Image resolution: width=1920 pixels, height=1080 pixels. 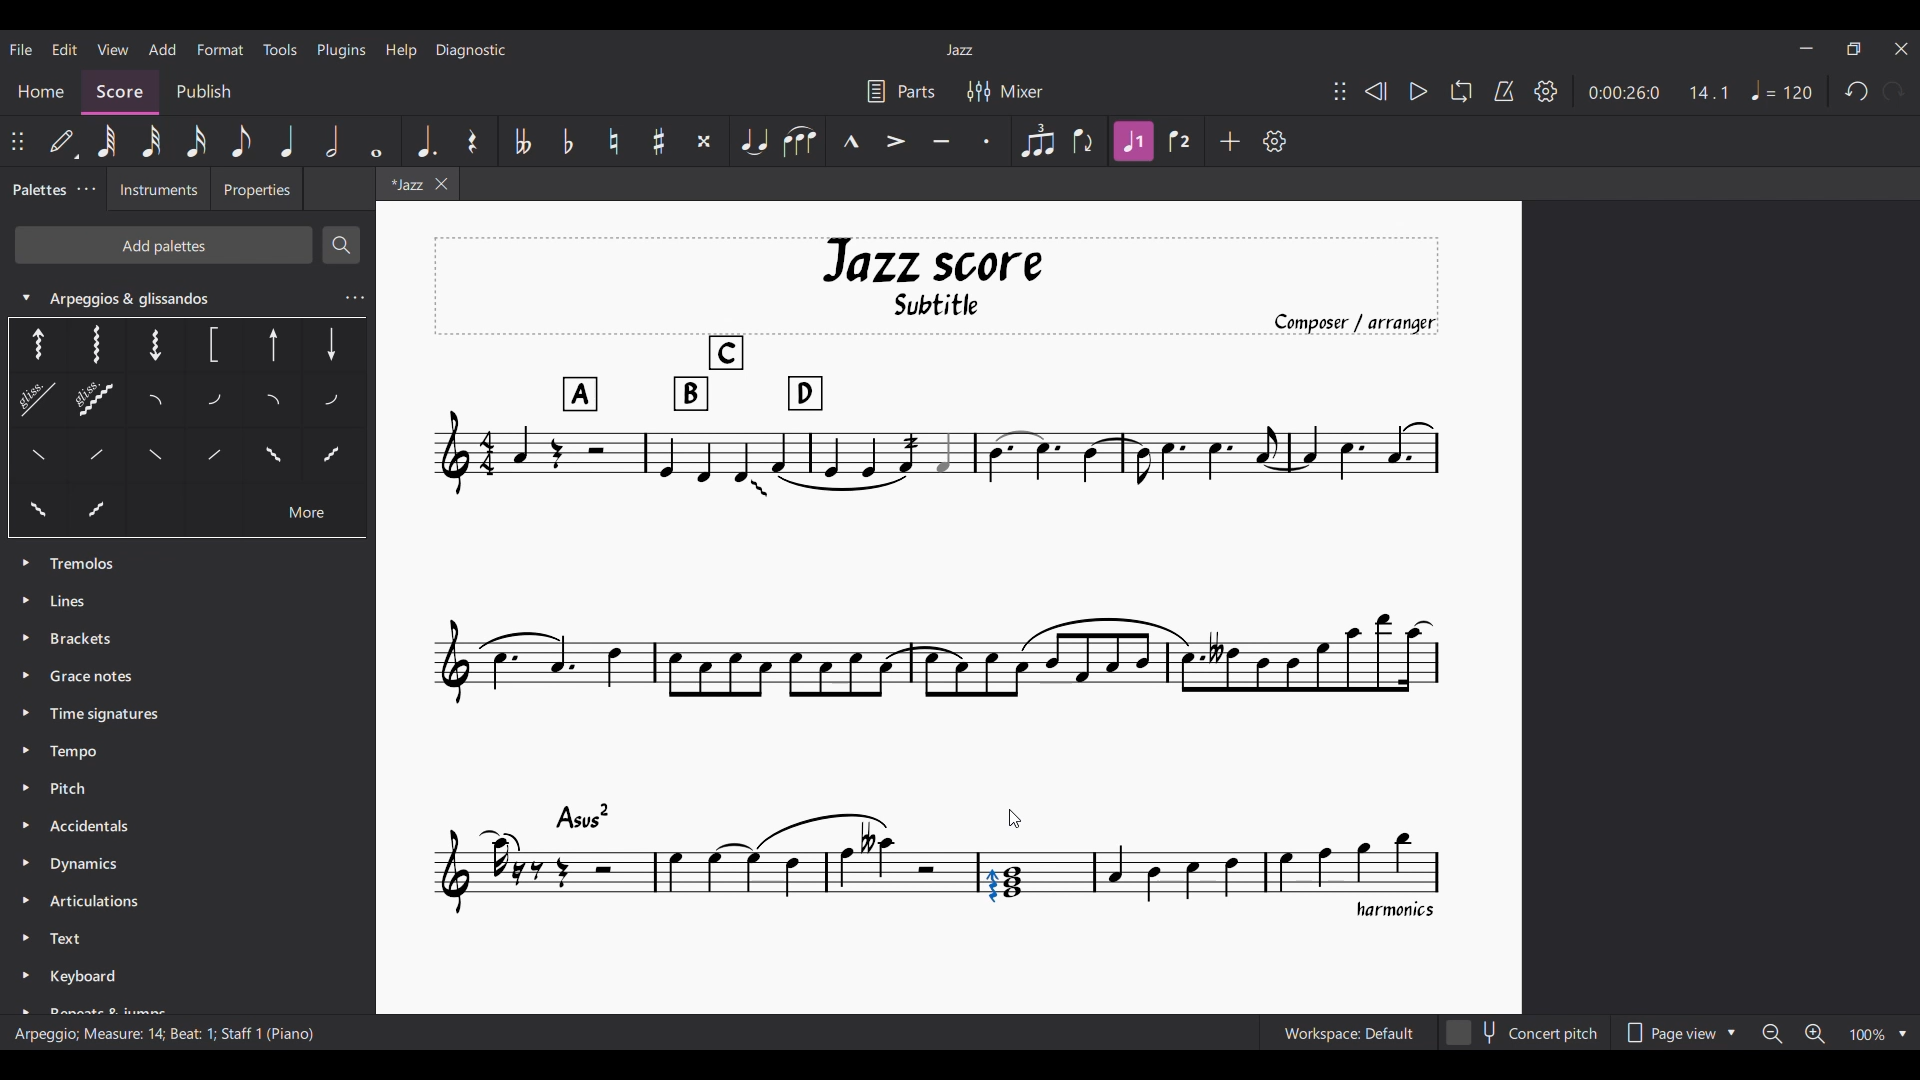 What do you see at coordinates (39, 189) in the screenshot?
I see `Palettes` at bounding box center [39, 189].